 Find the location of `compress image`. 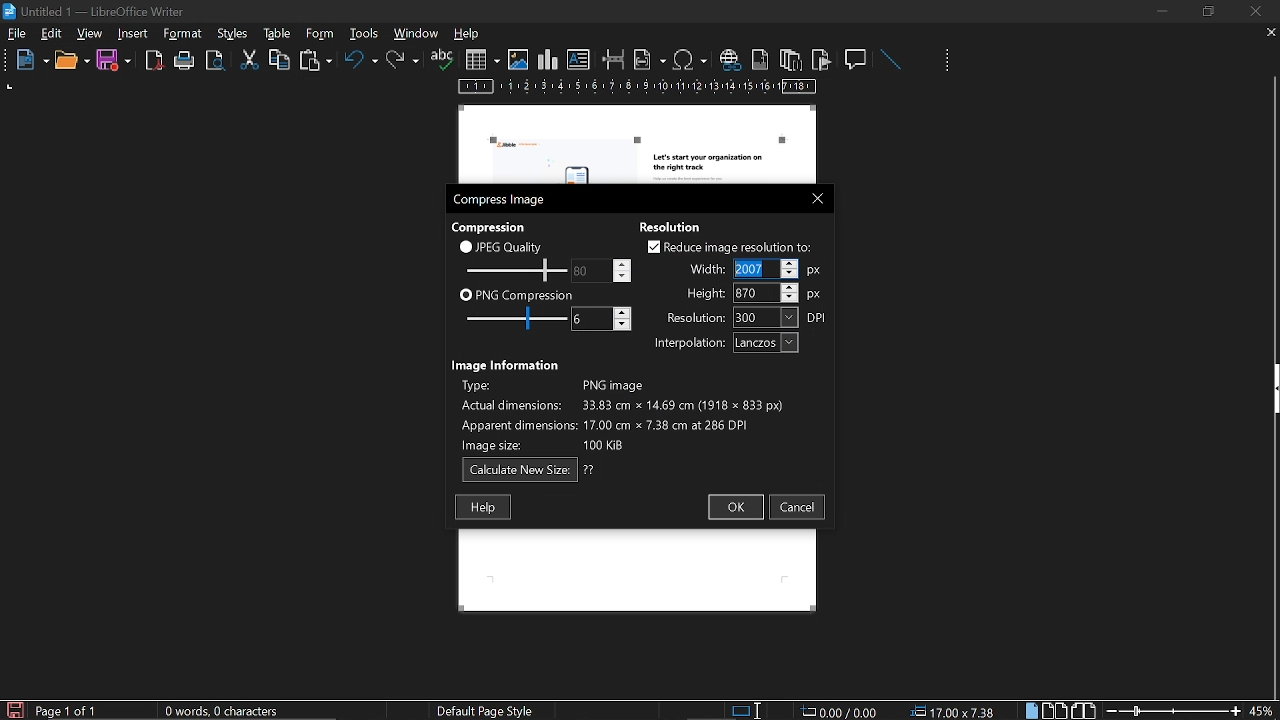

compress image is located at coordinates (502, 200).